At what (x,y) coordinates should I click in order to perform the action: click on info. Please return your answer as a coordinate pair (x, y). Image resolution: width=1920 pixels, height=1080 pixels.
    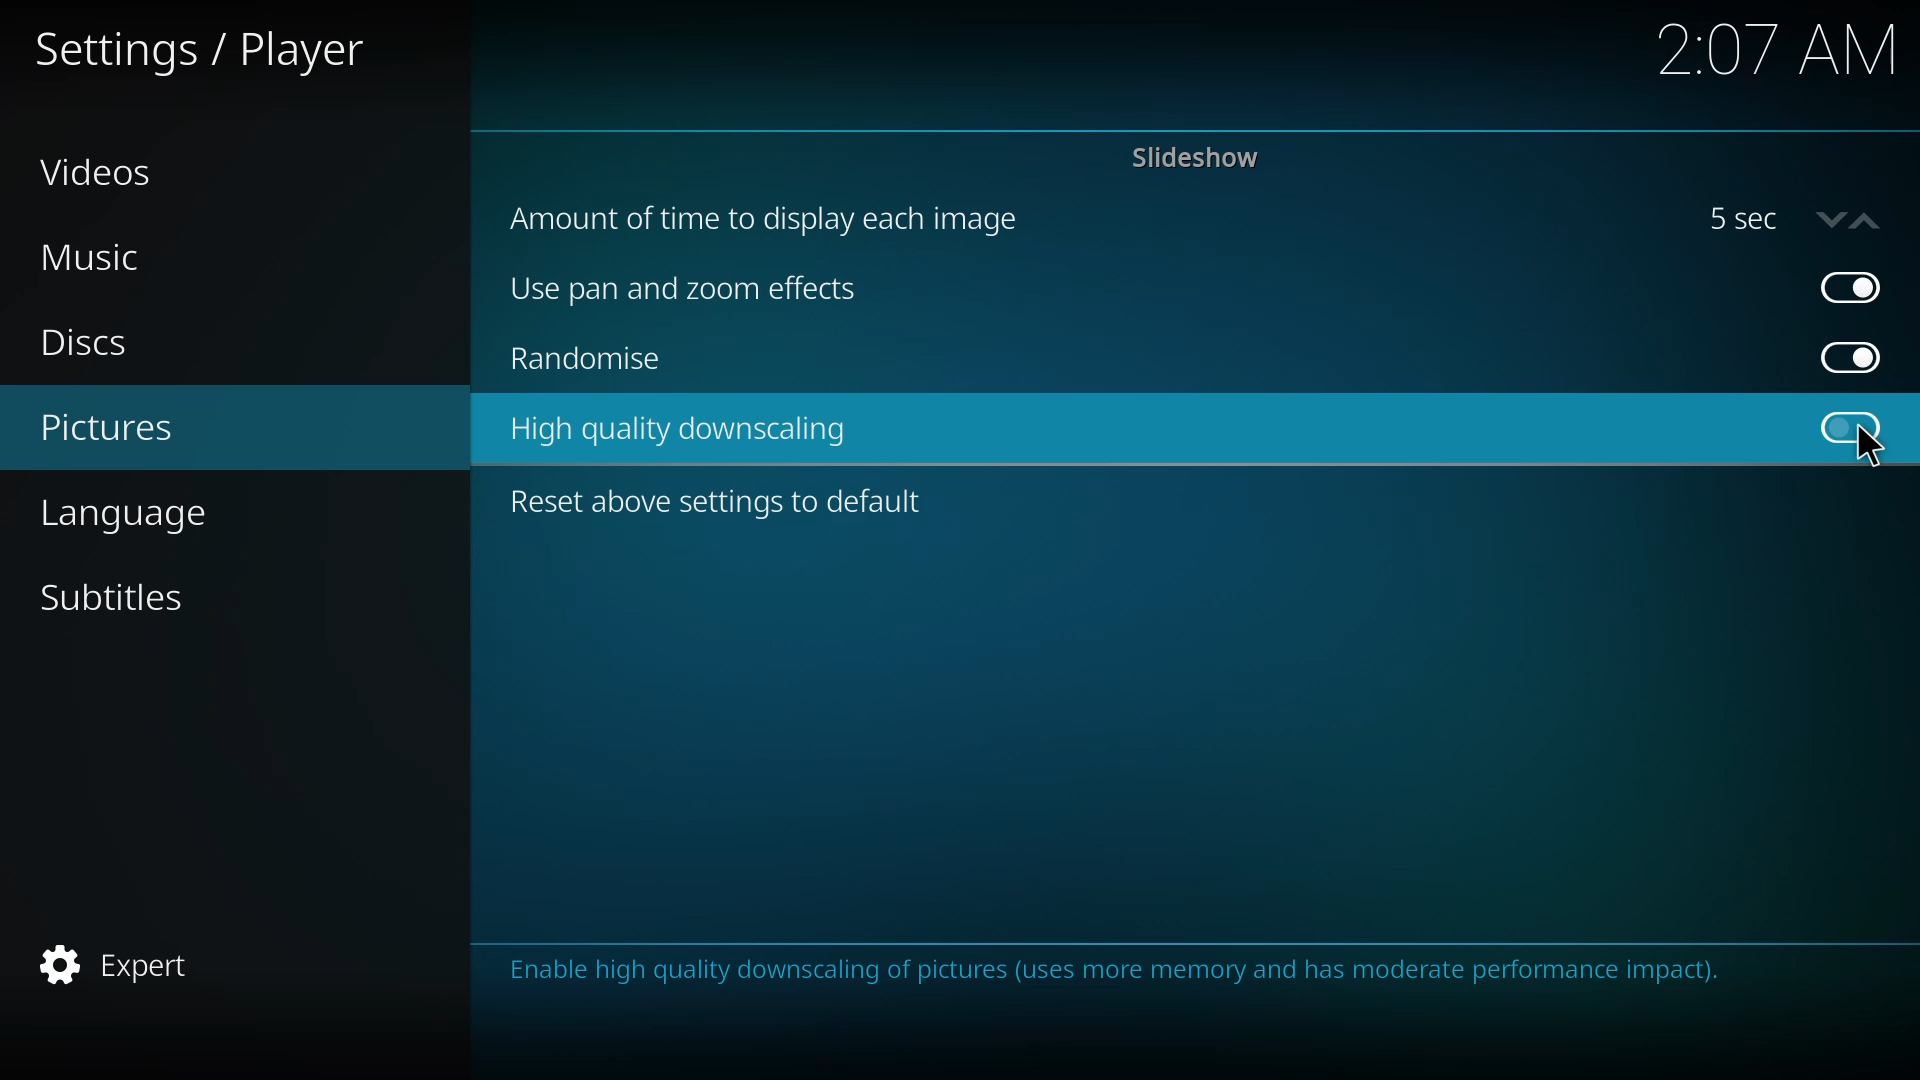
    Looking at the image, I should click on (1131, 973).